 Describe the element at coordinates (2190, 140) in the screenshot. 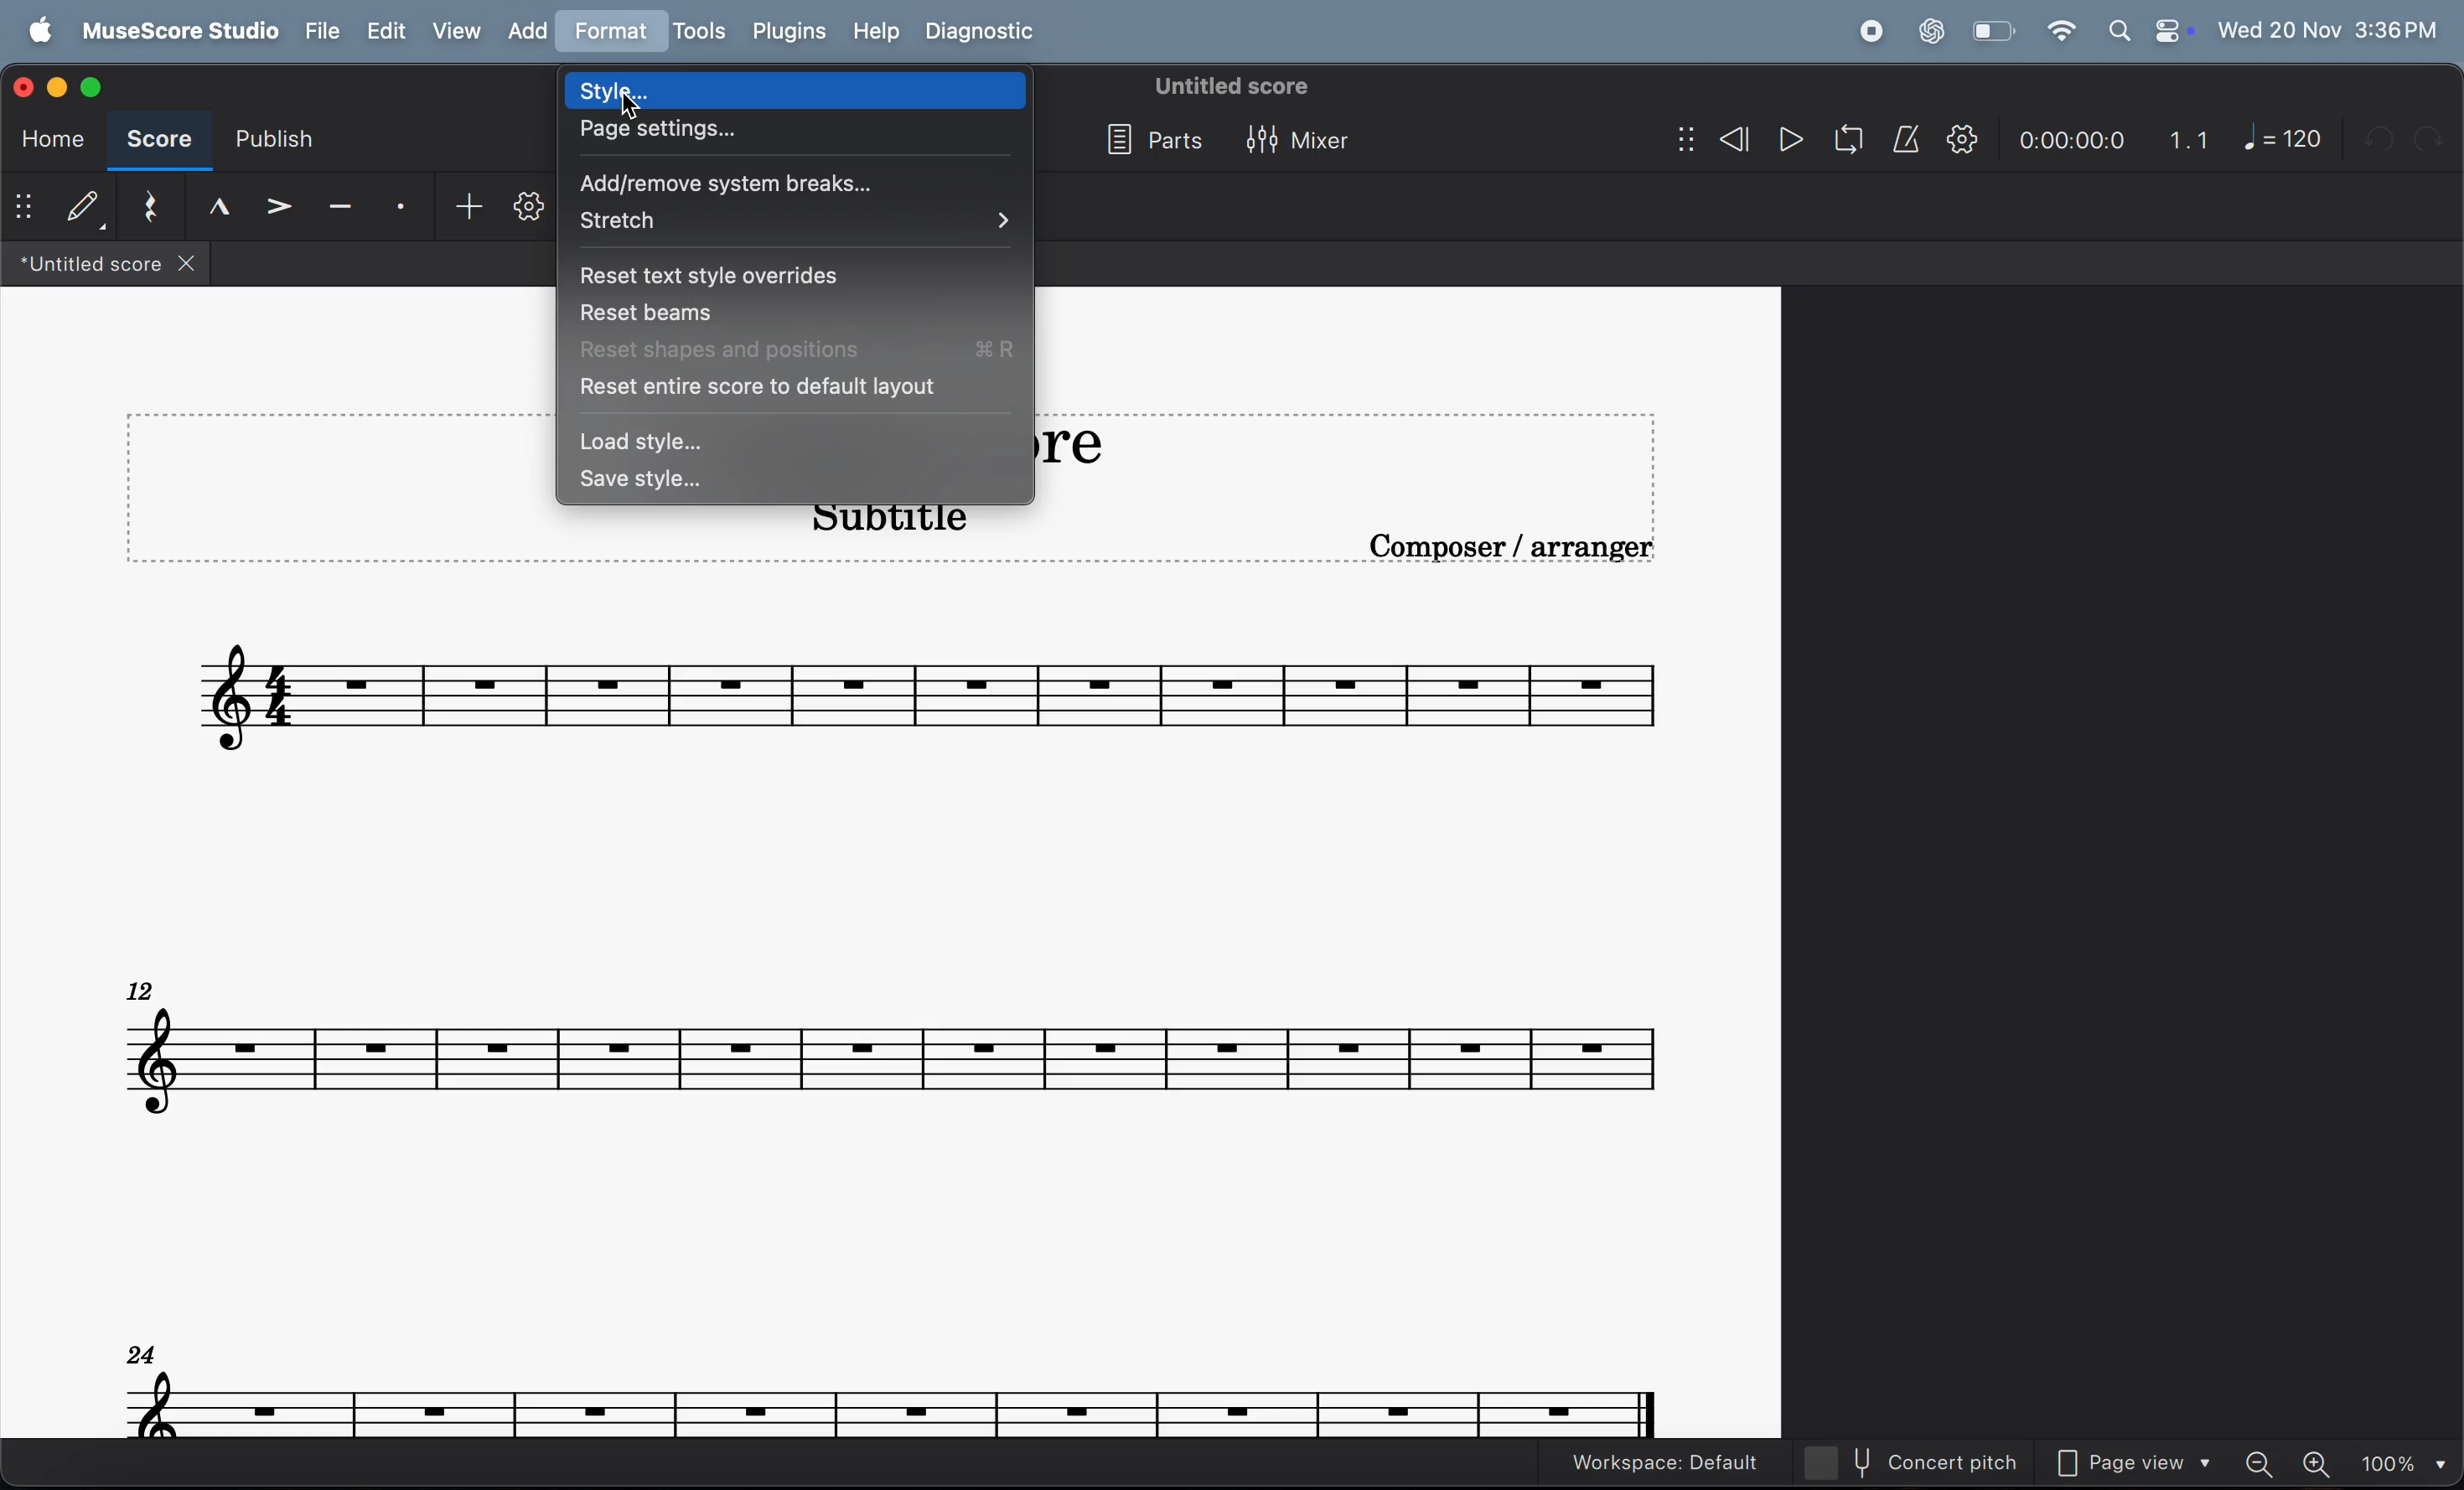

I see `1.1` at that location.